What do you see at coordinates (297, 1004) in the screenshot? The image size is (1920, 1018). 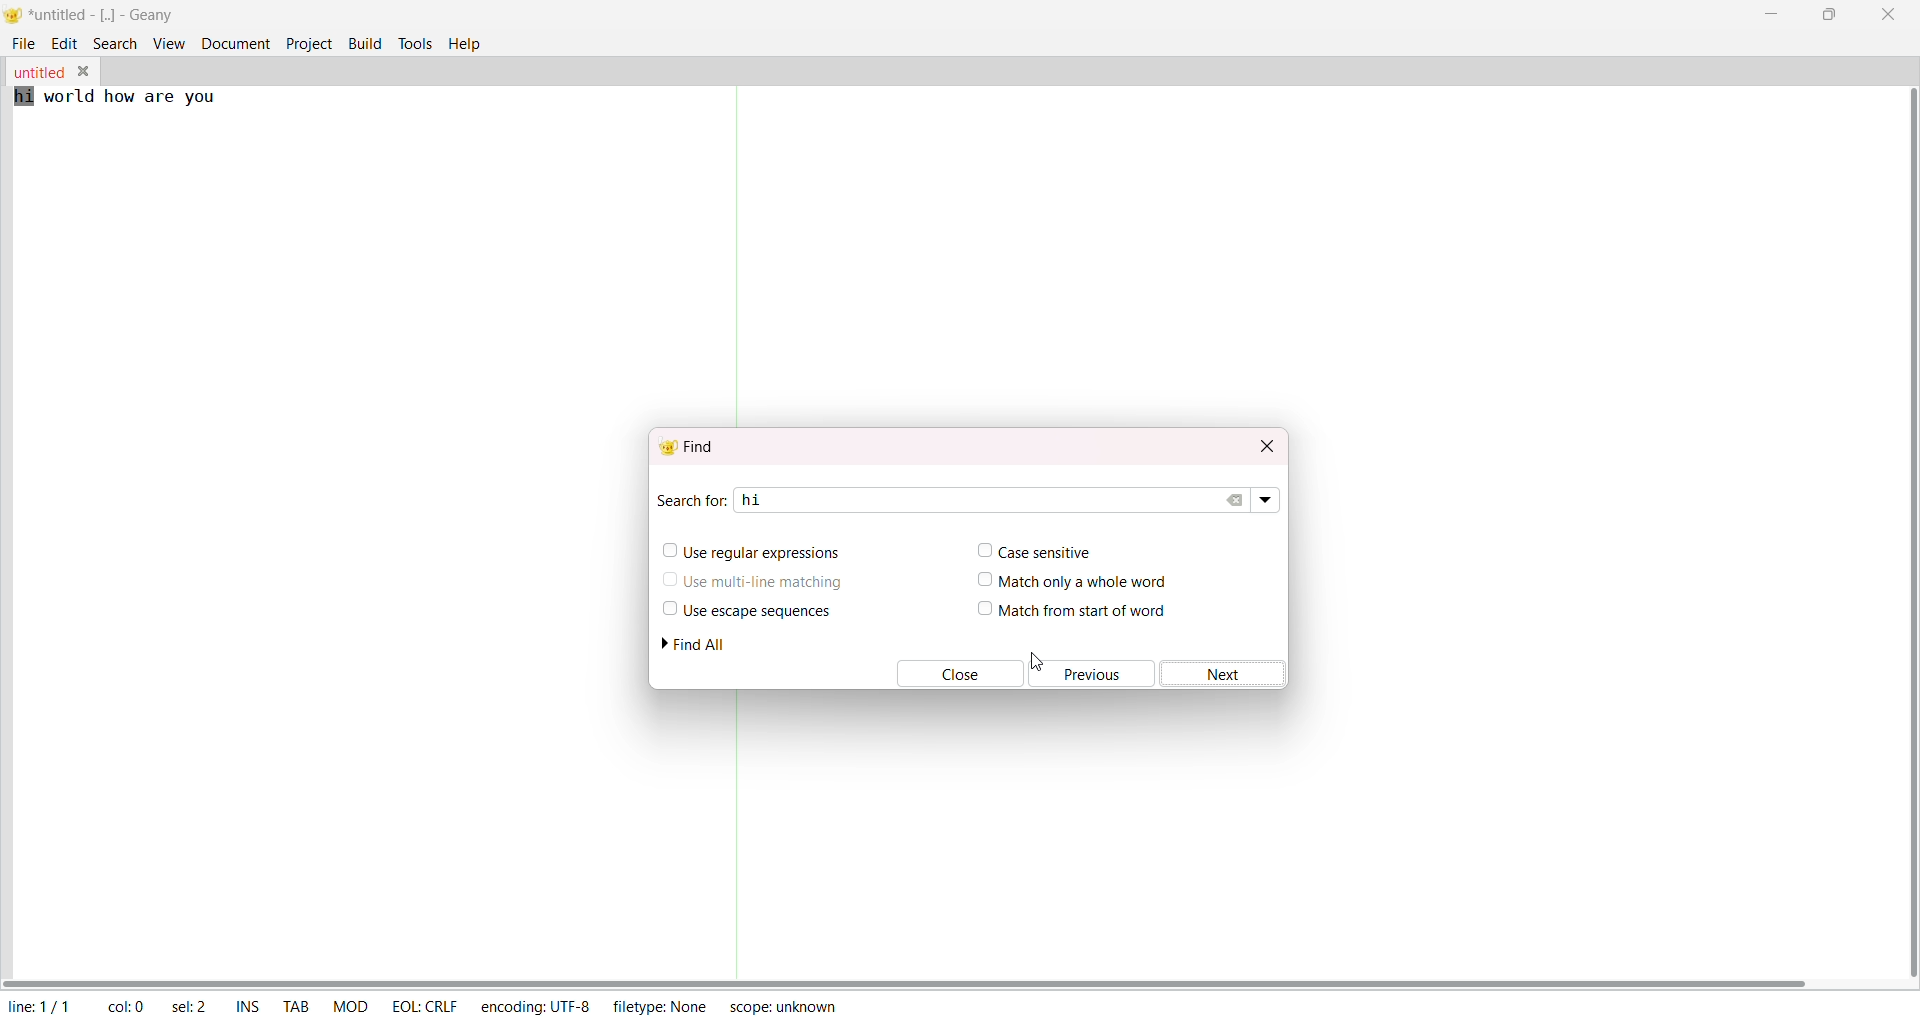 I see `tab` at bounding box center [297, 1004].